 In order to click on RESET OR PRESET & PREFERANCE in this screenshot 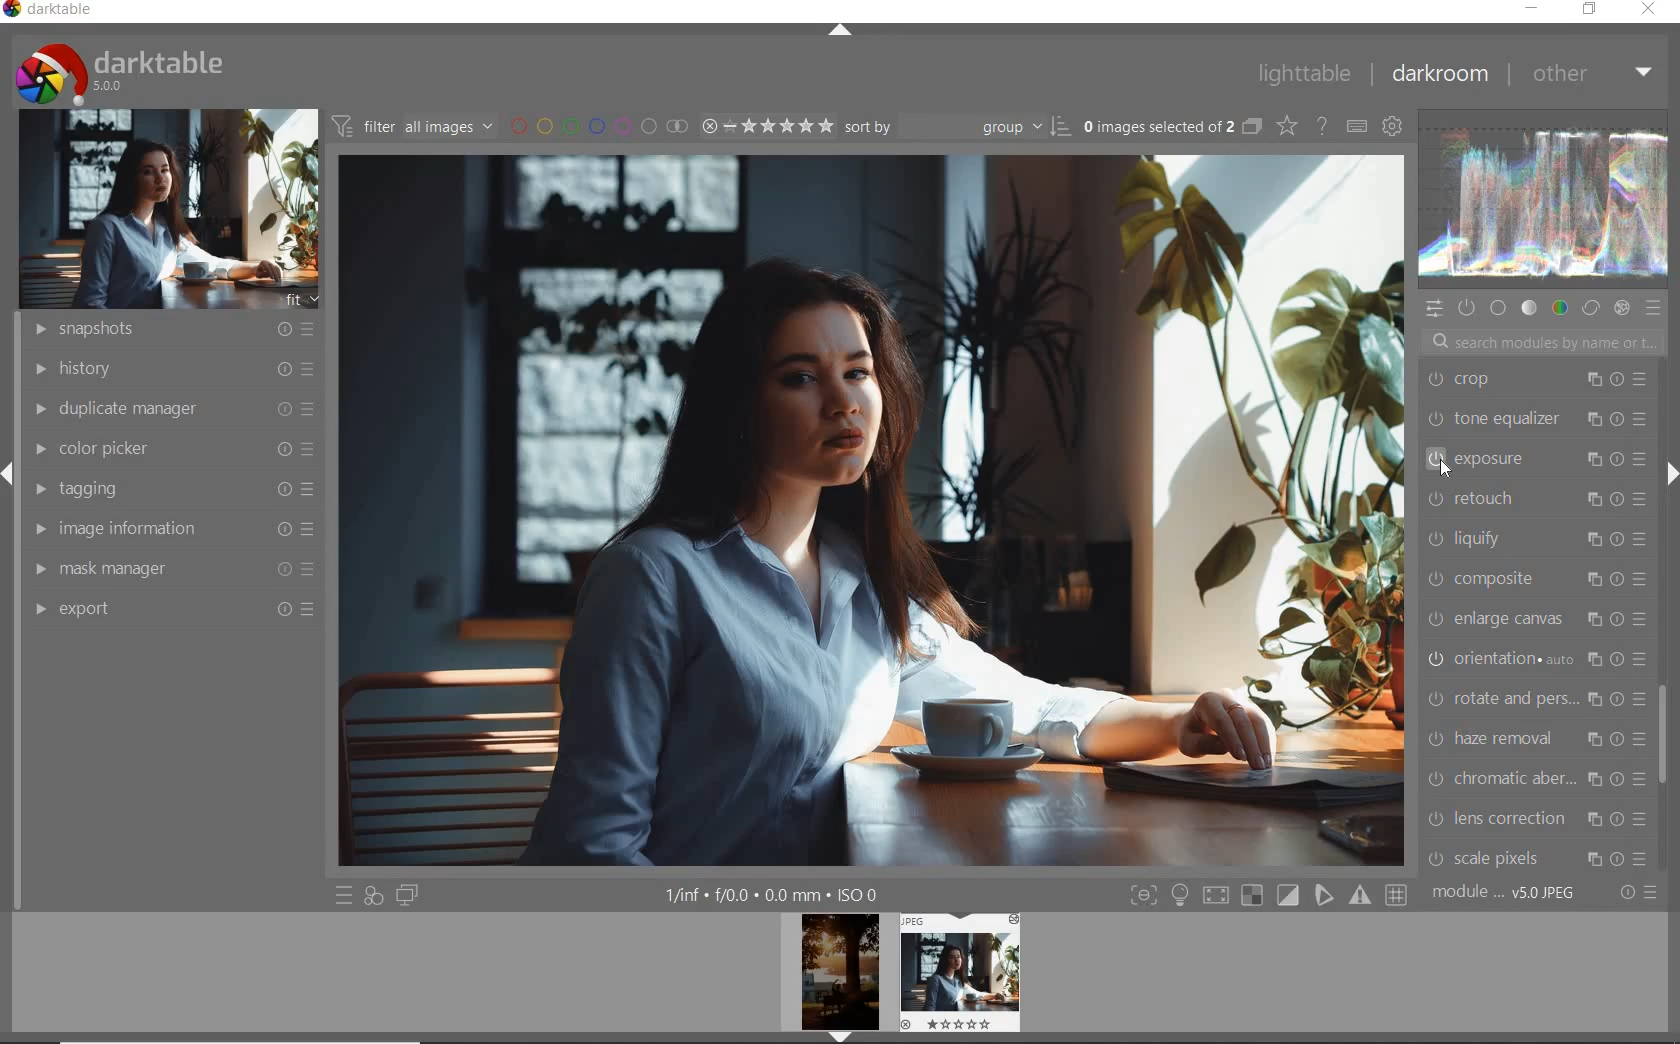, I will do `click(1636, 896)`.